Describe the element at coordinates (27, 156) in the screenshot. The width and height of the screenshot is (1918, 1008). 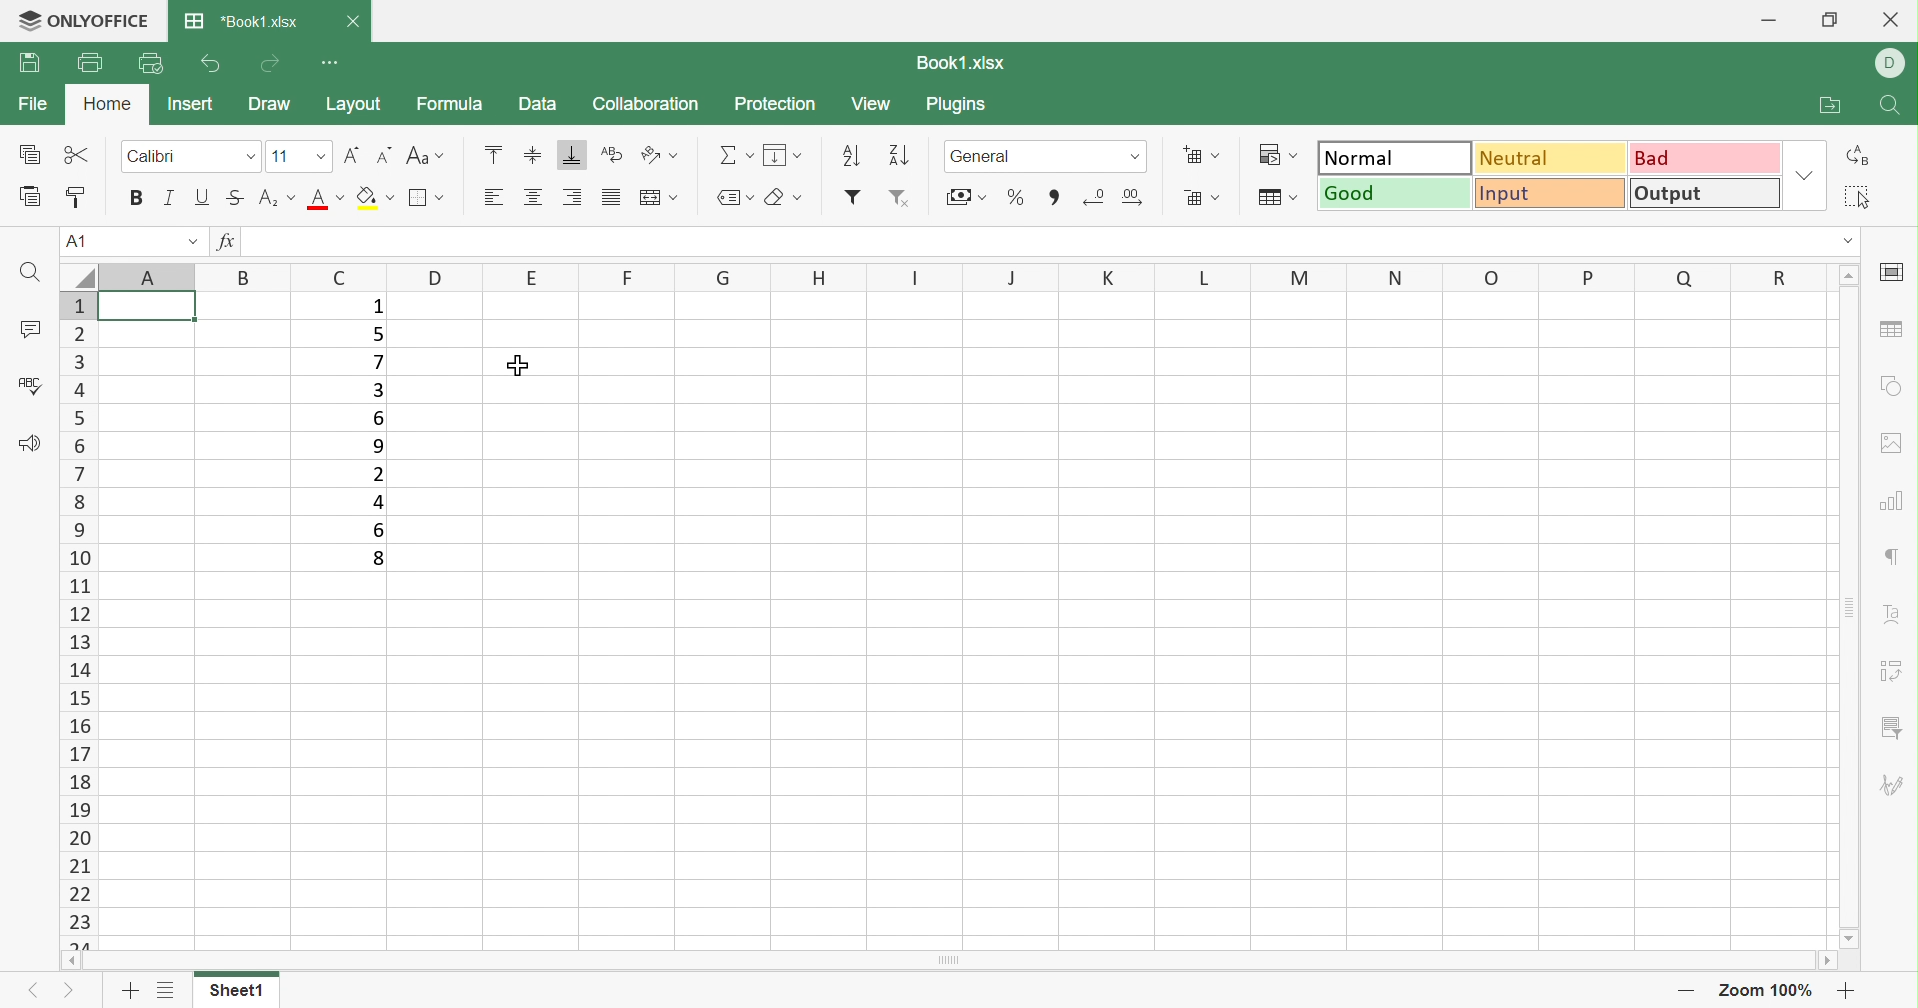
I see `Copy` at that location.